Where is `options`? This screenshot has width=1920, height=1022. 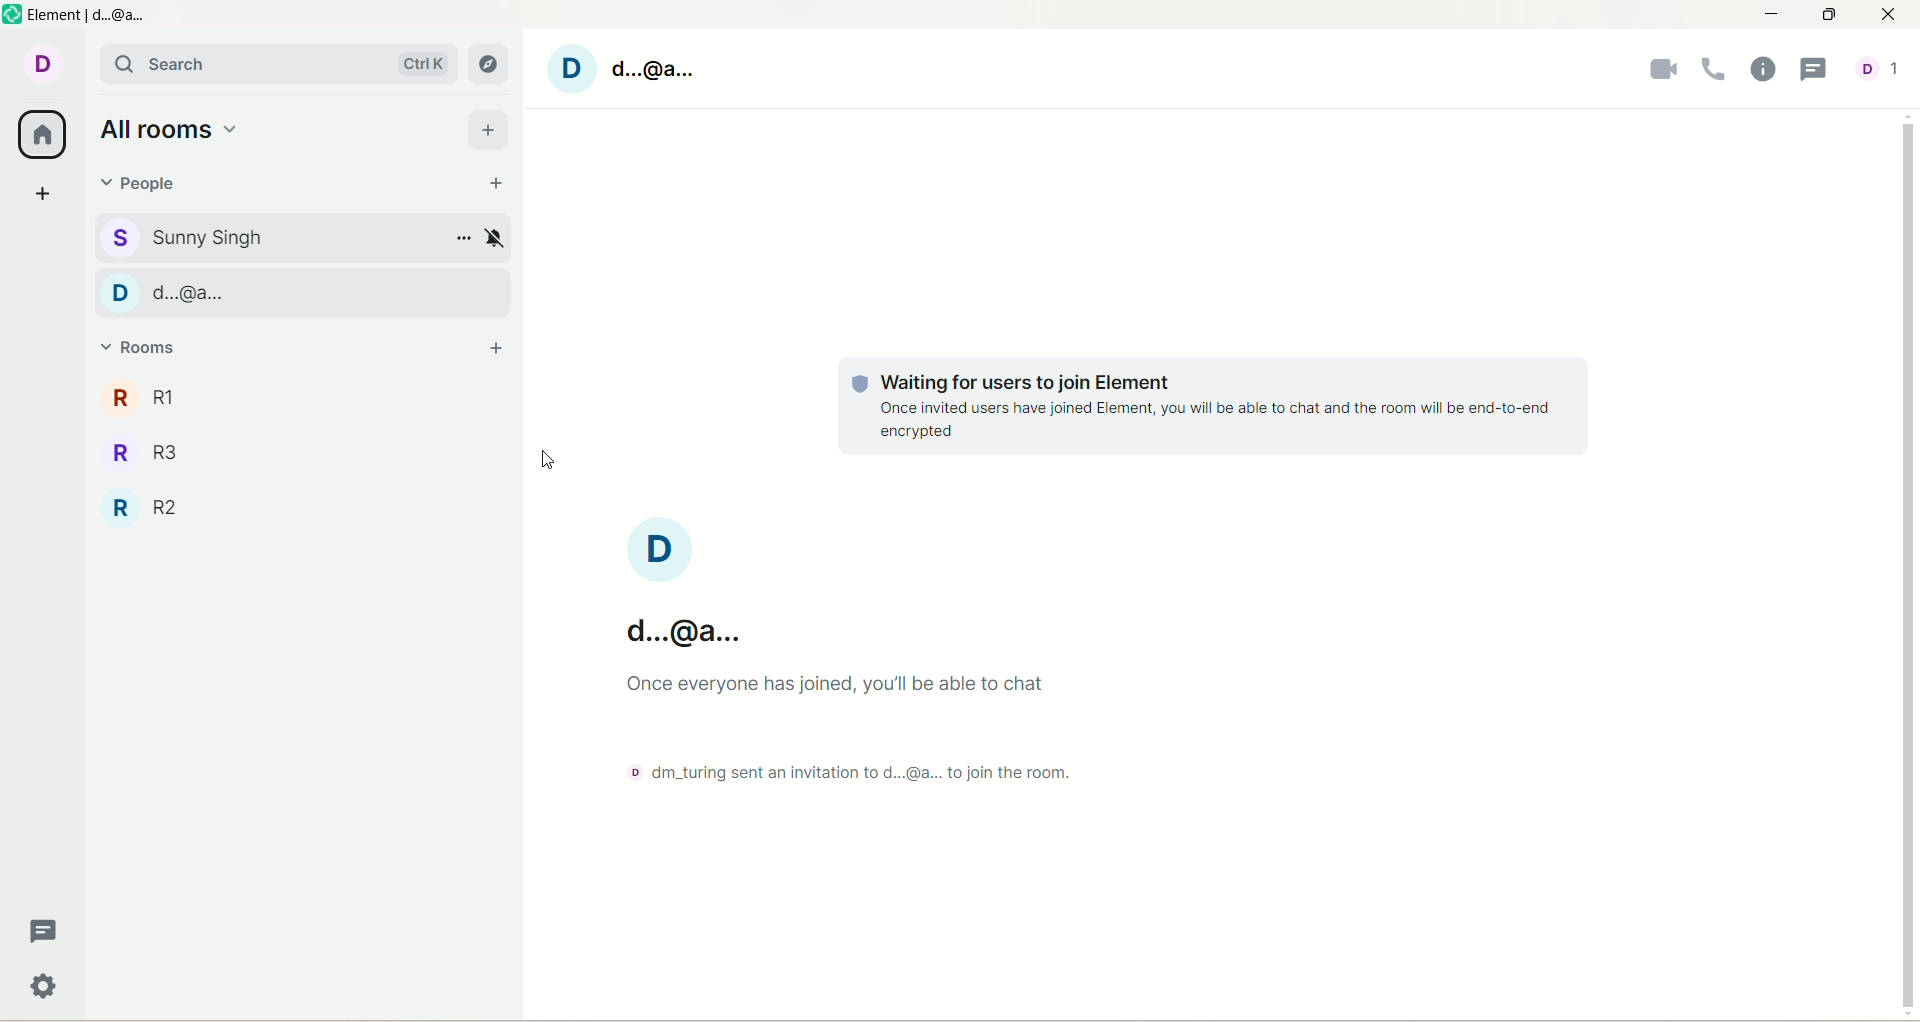 options is located at coordinates (464, 239).